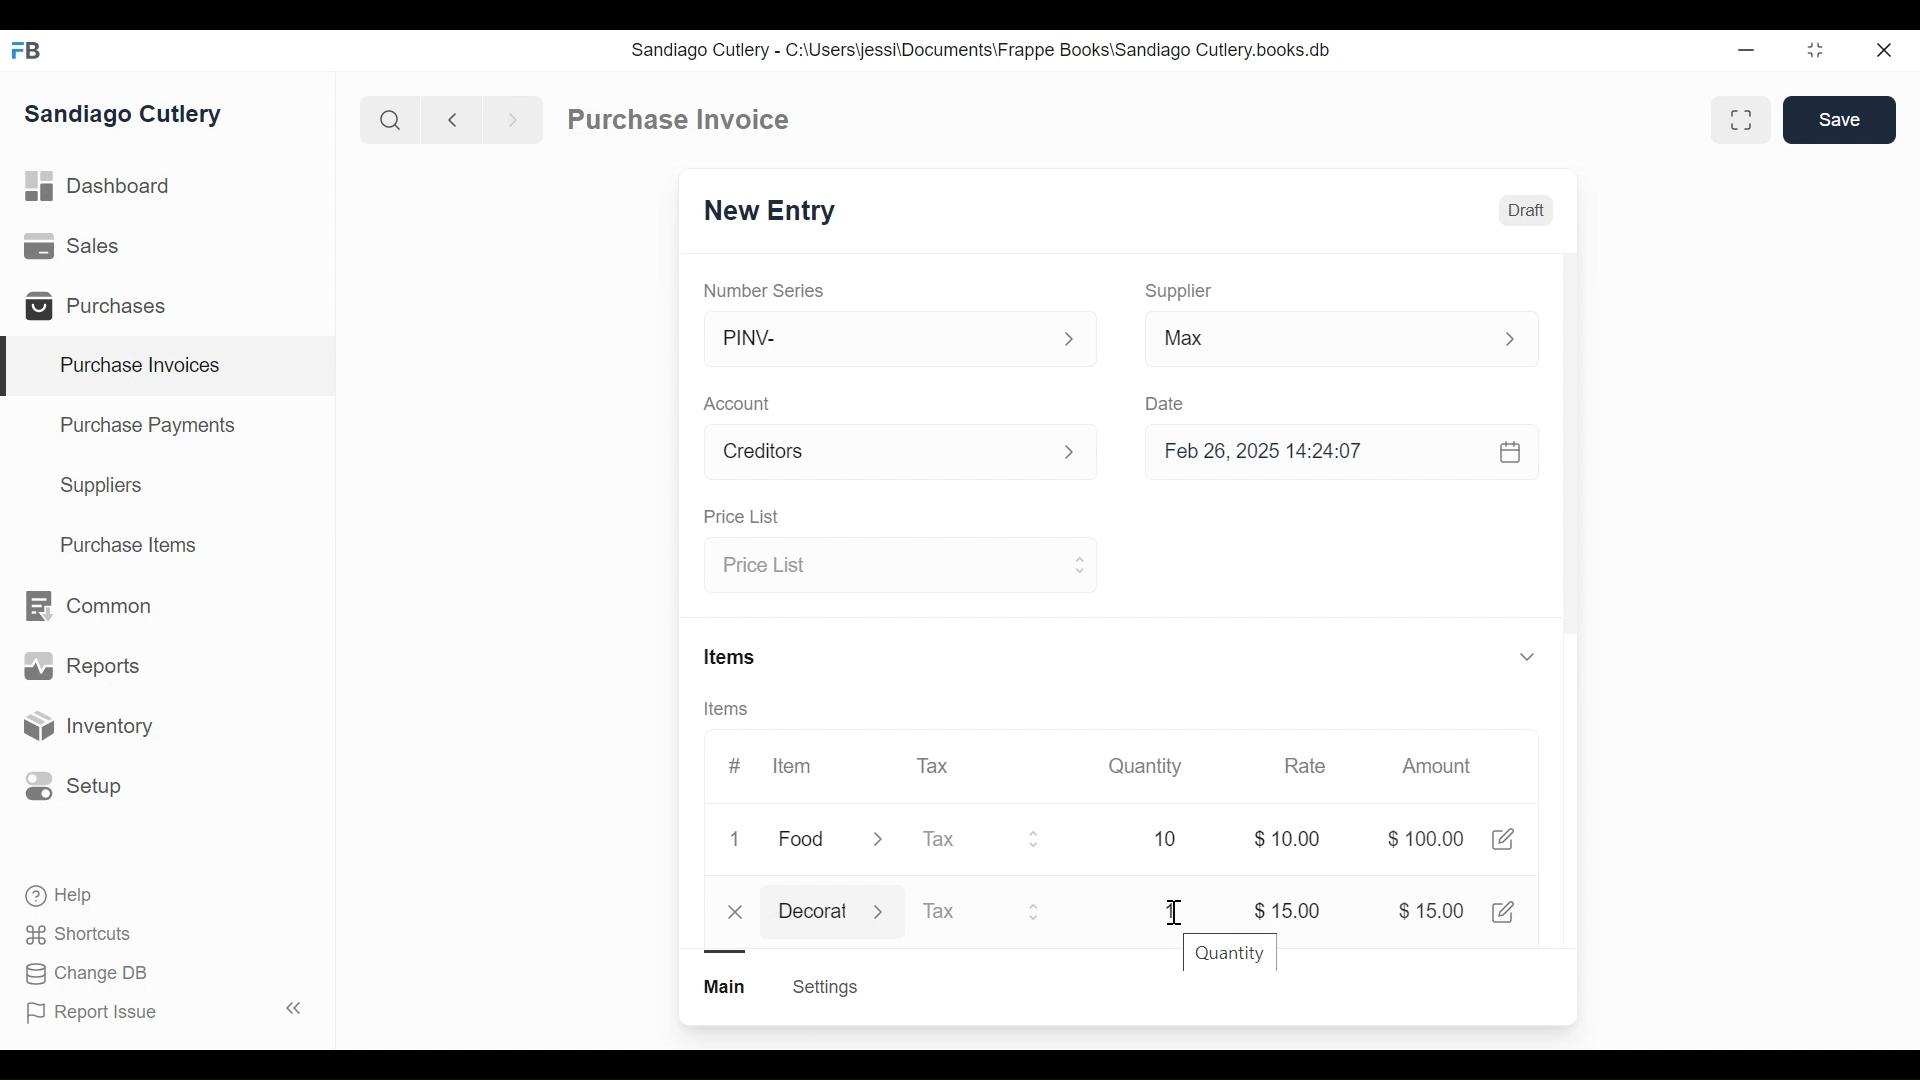  Describe the element at coordinates (104, 309) in the screenshot. I see `Purchases` at that location.